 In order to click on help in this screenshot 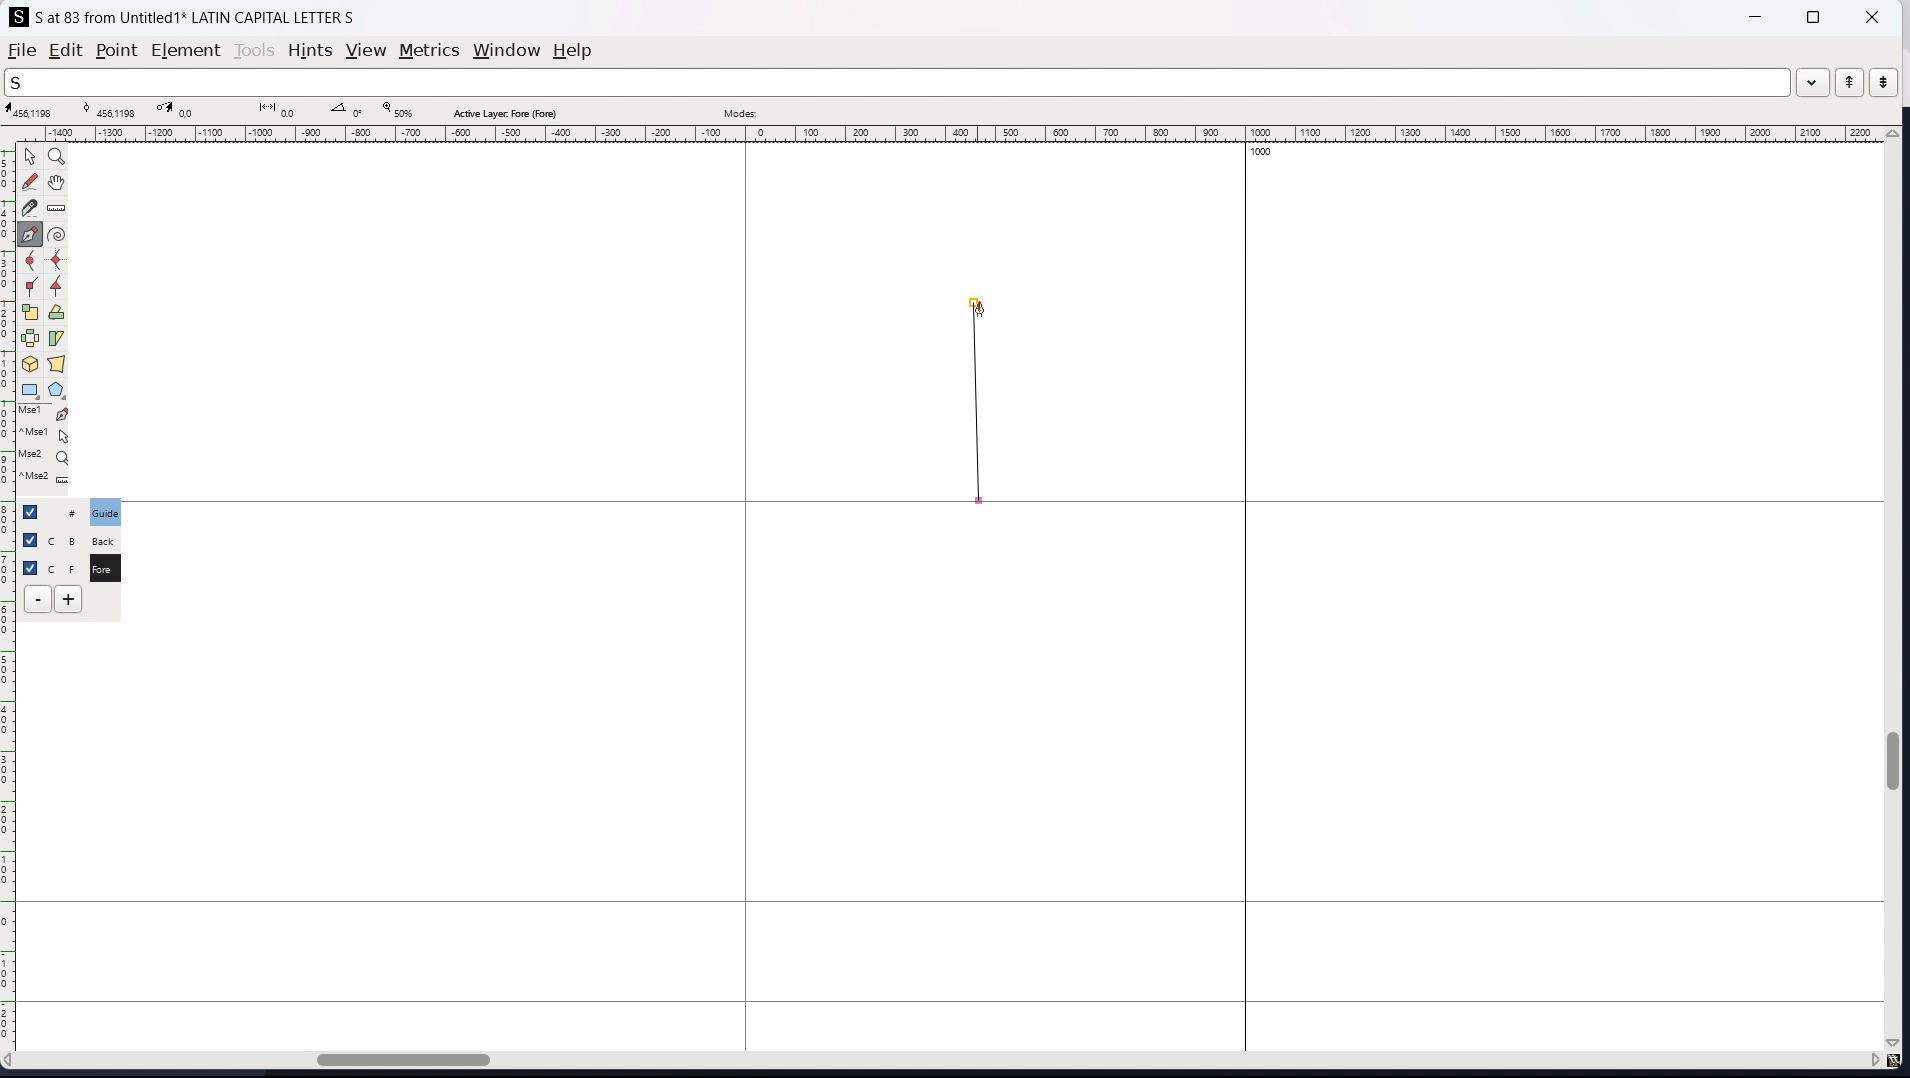, I will do `click(573, 51)`.